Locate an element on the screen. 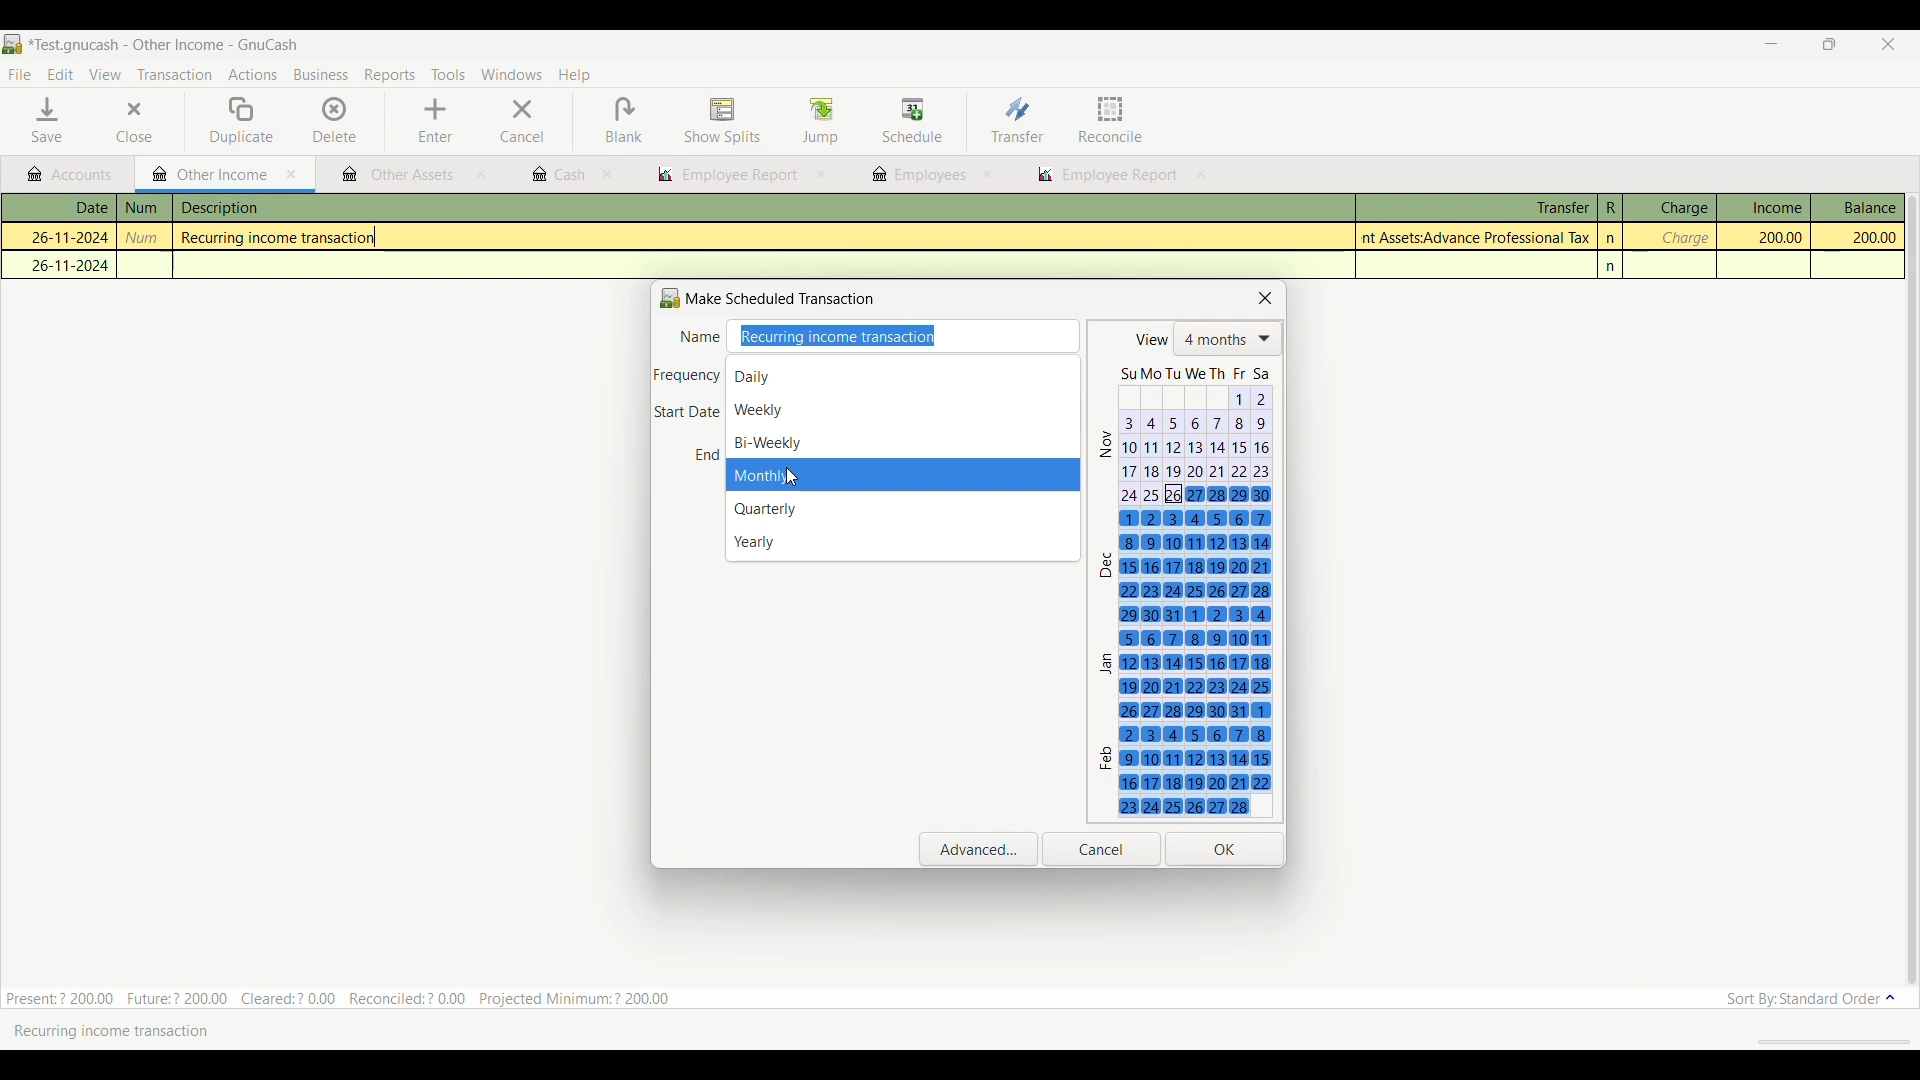 The image size is (1920, 1080). Enter is located at coordinates (435, 121).